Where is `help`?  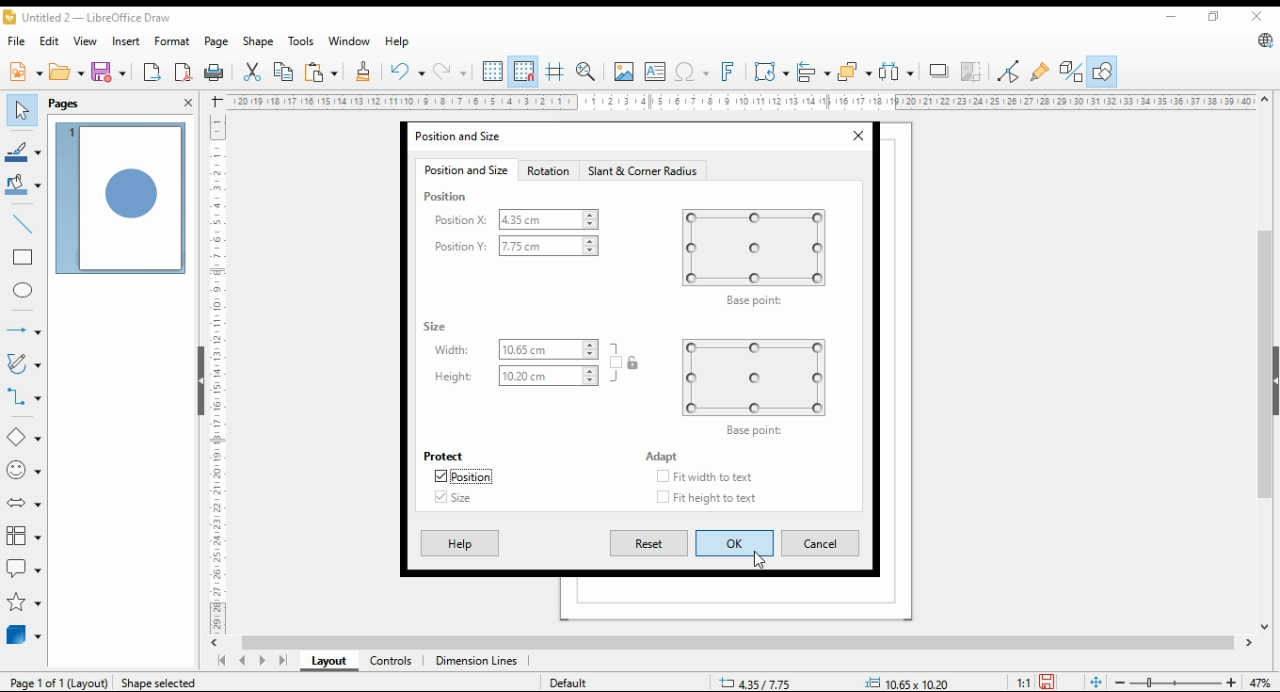
help is located at coordinates (400, 42).